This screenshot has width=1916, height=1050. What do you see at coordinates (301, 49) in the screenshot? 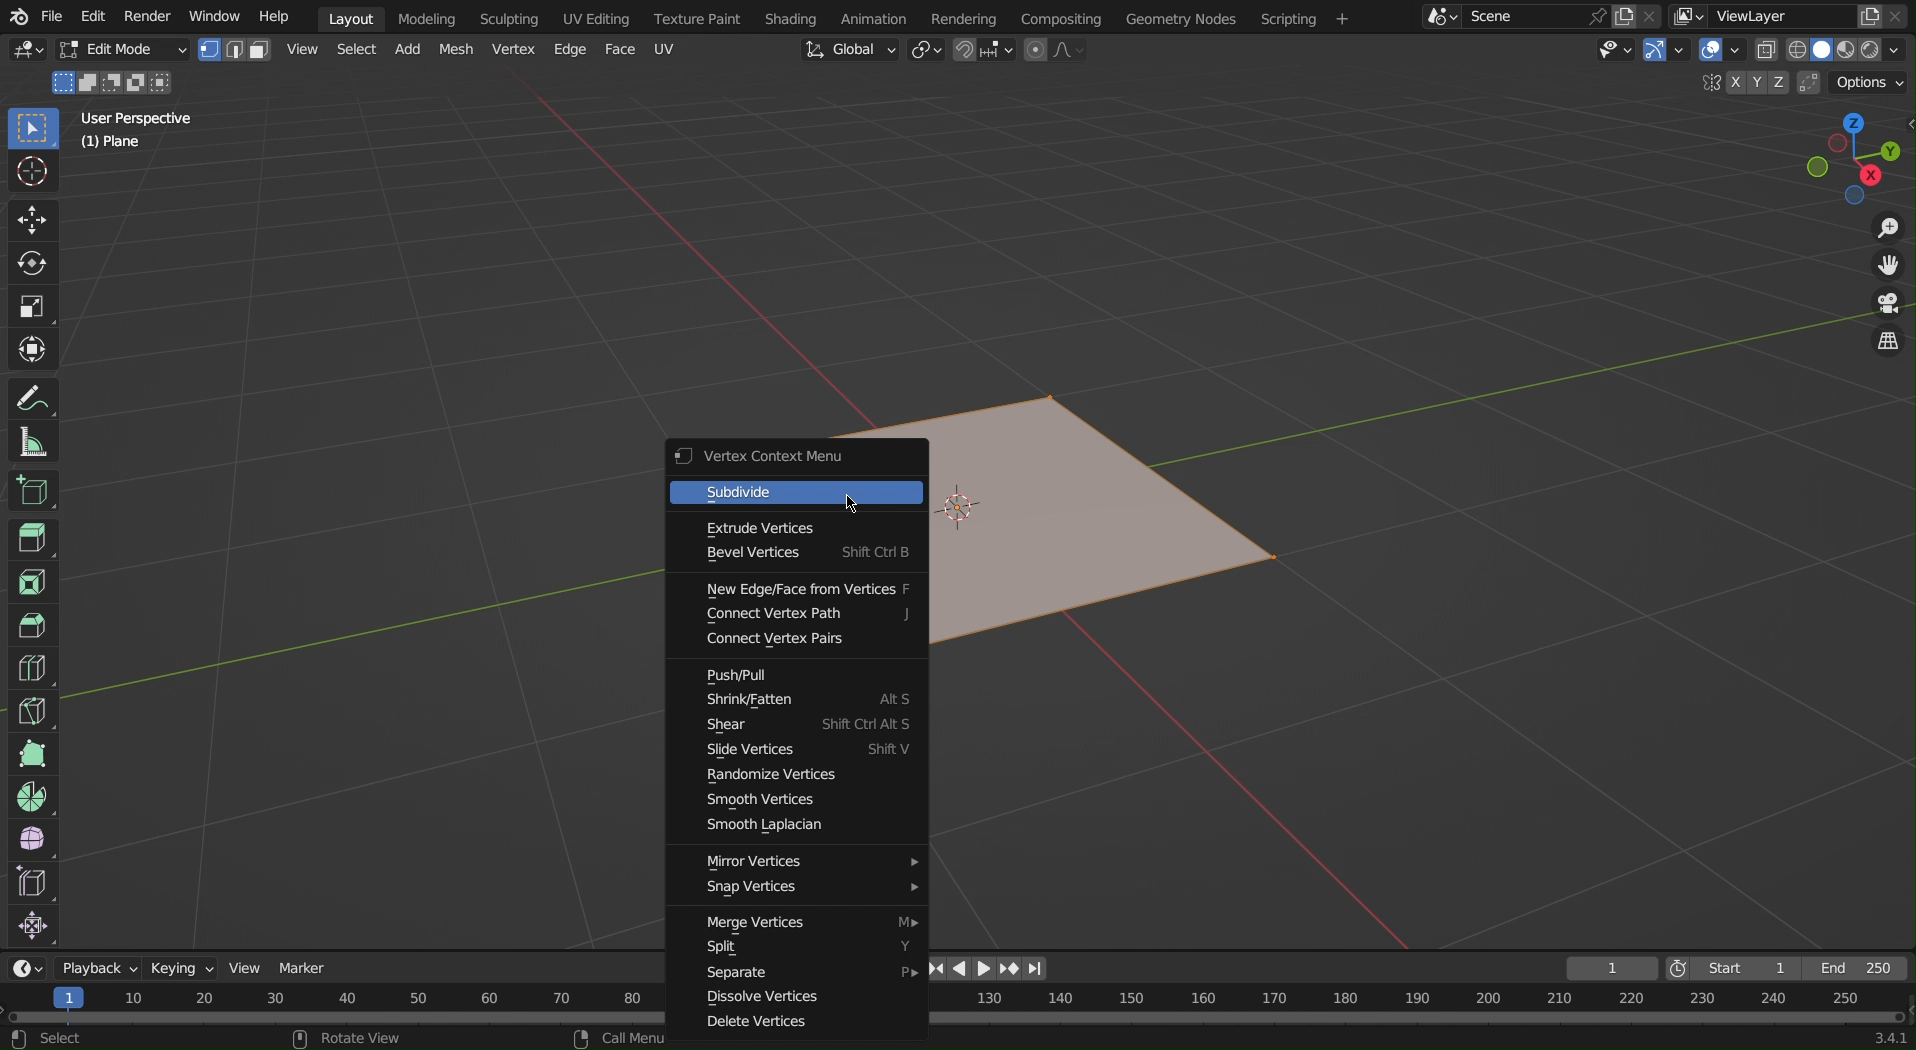
I see `View` at bounding box center [301, 49].